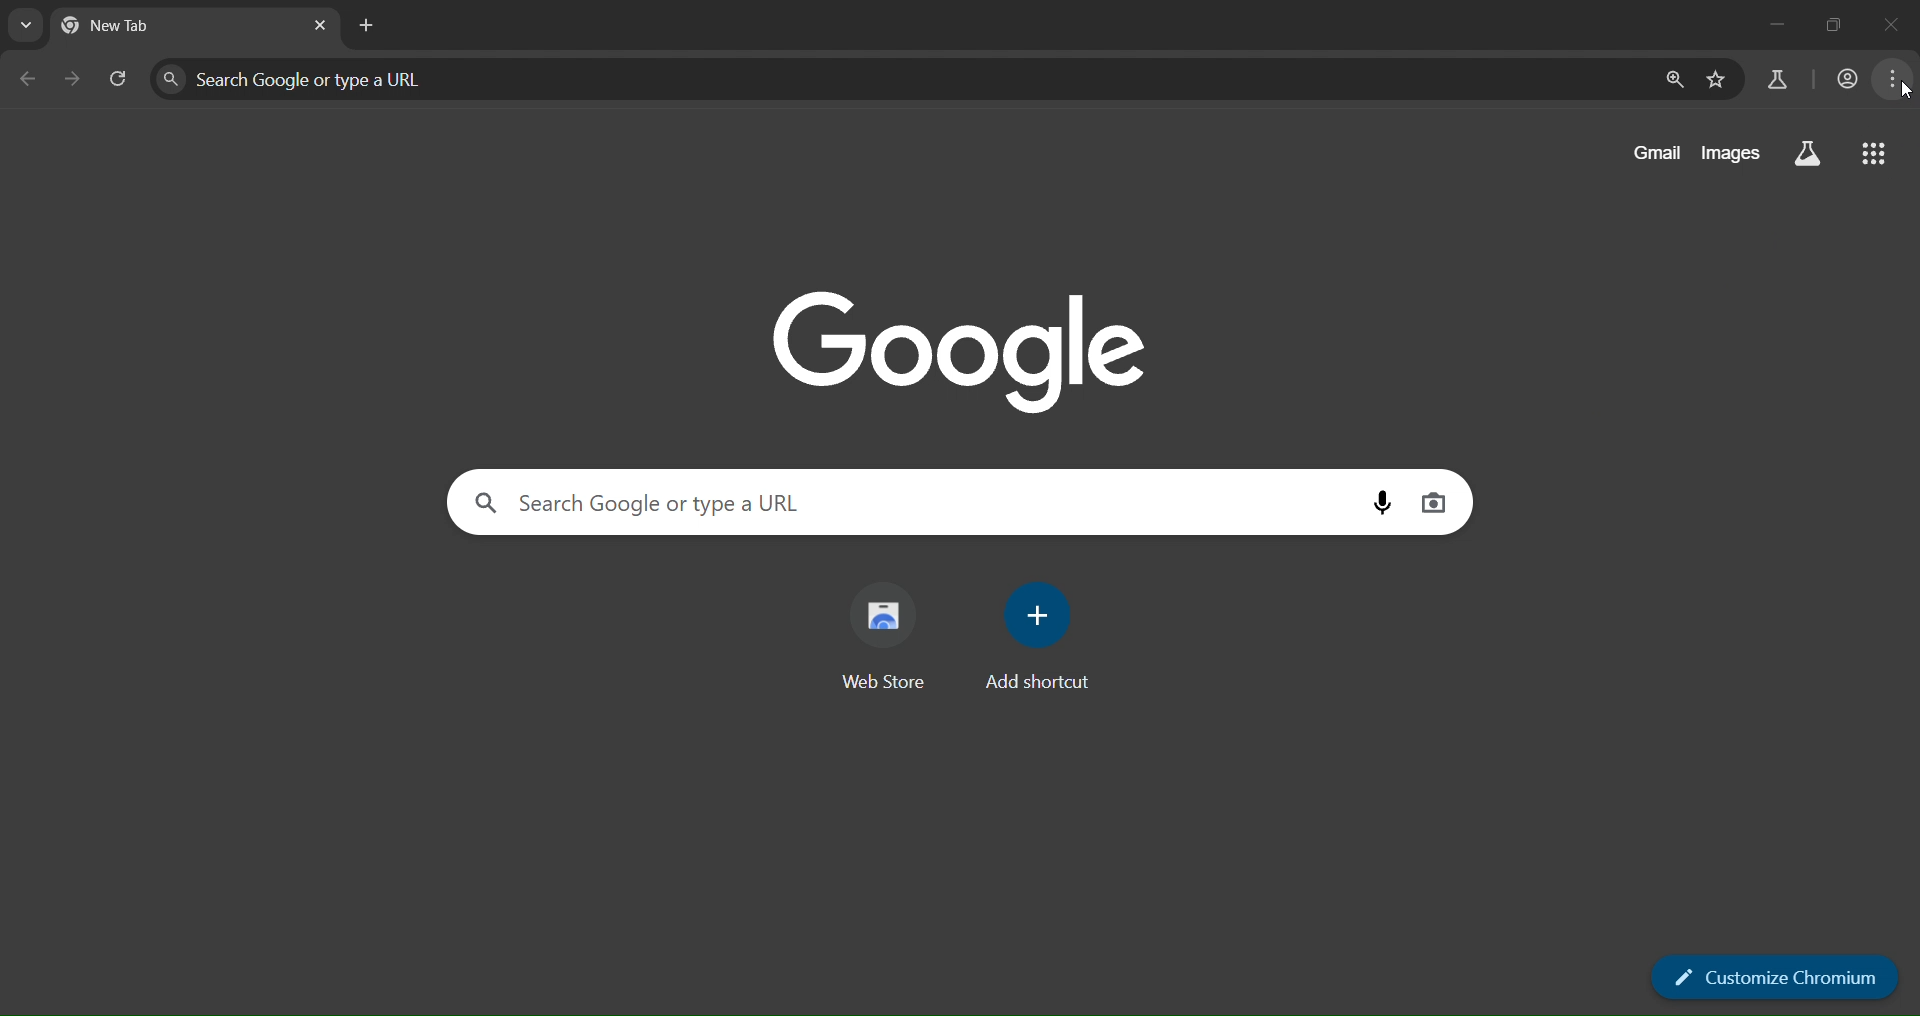 This screenshot has height=1016, width=1920. I want to click on Cursor, so click(1905, 91).